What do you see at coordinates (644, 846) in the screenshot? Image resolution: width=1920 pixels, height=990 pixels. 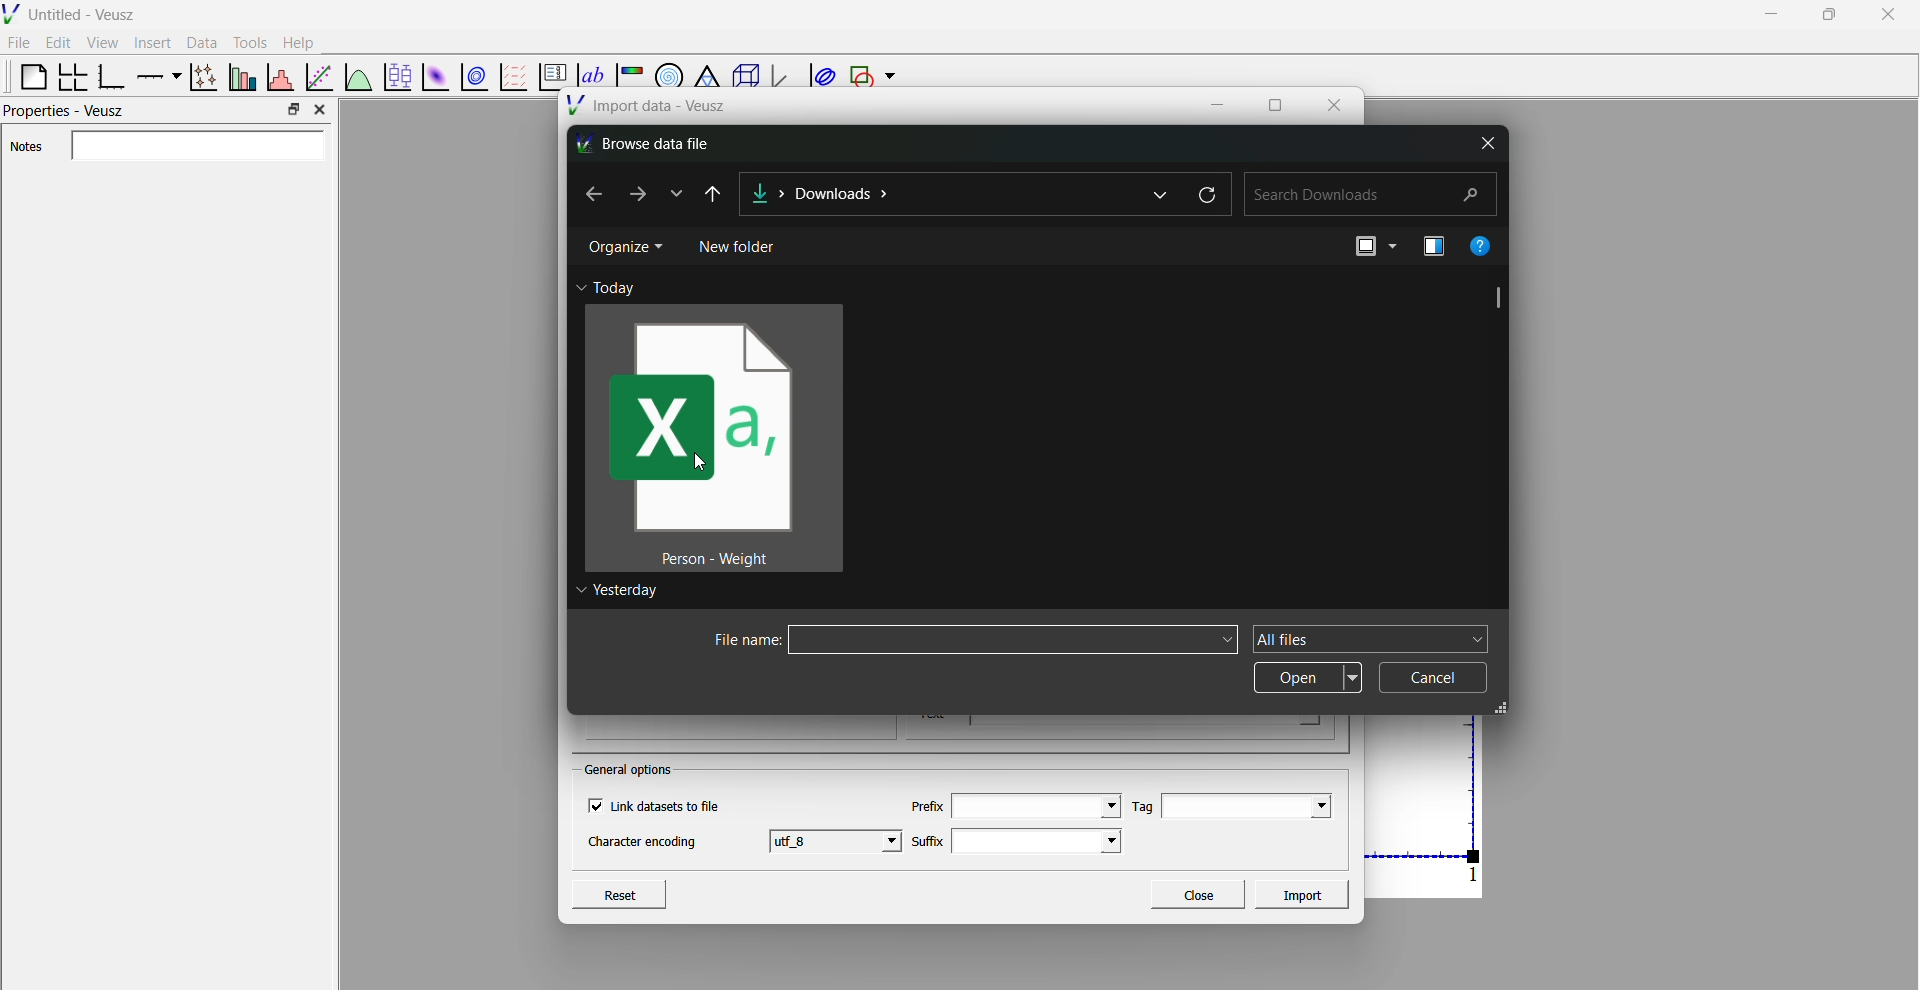 I see `Character encoding` at bounding box center [644, 846].